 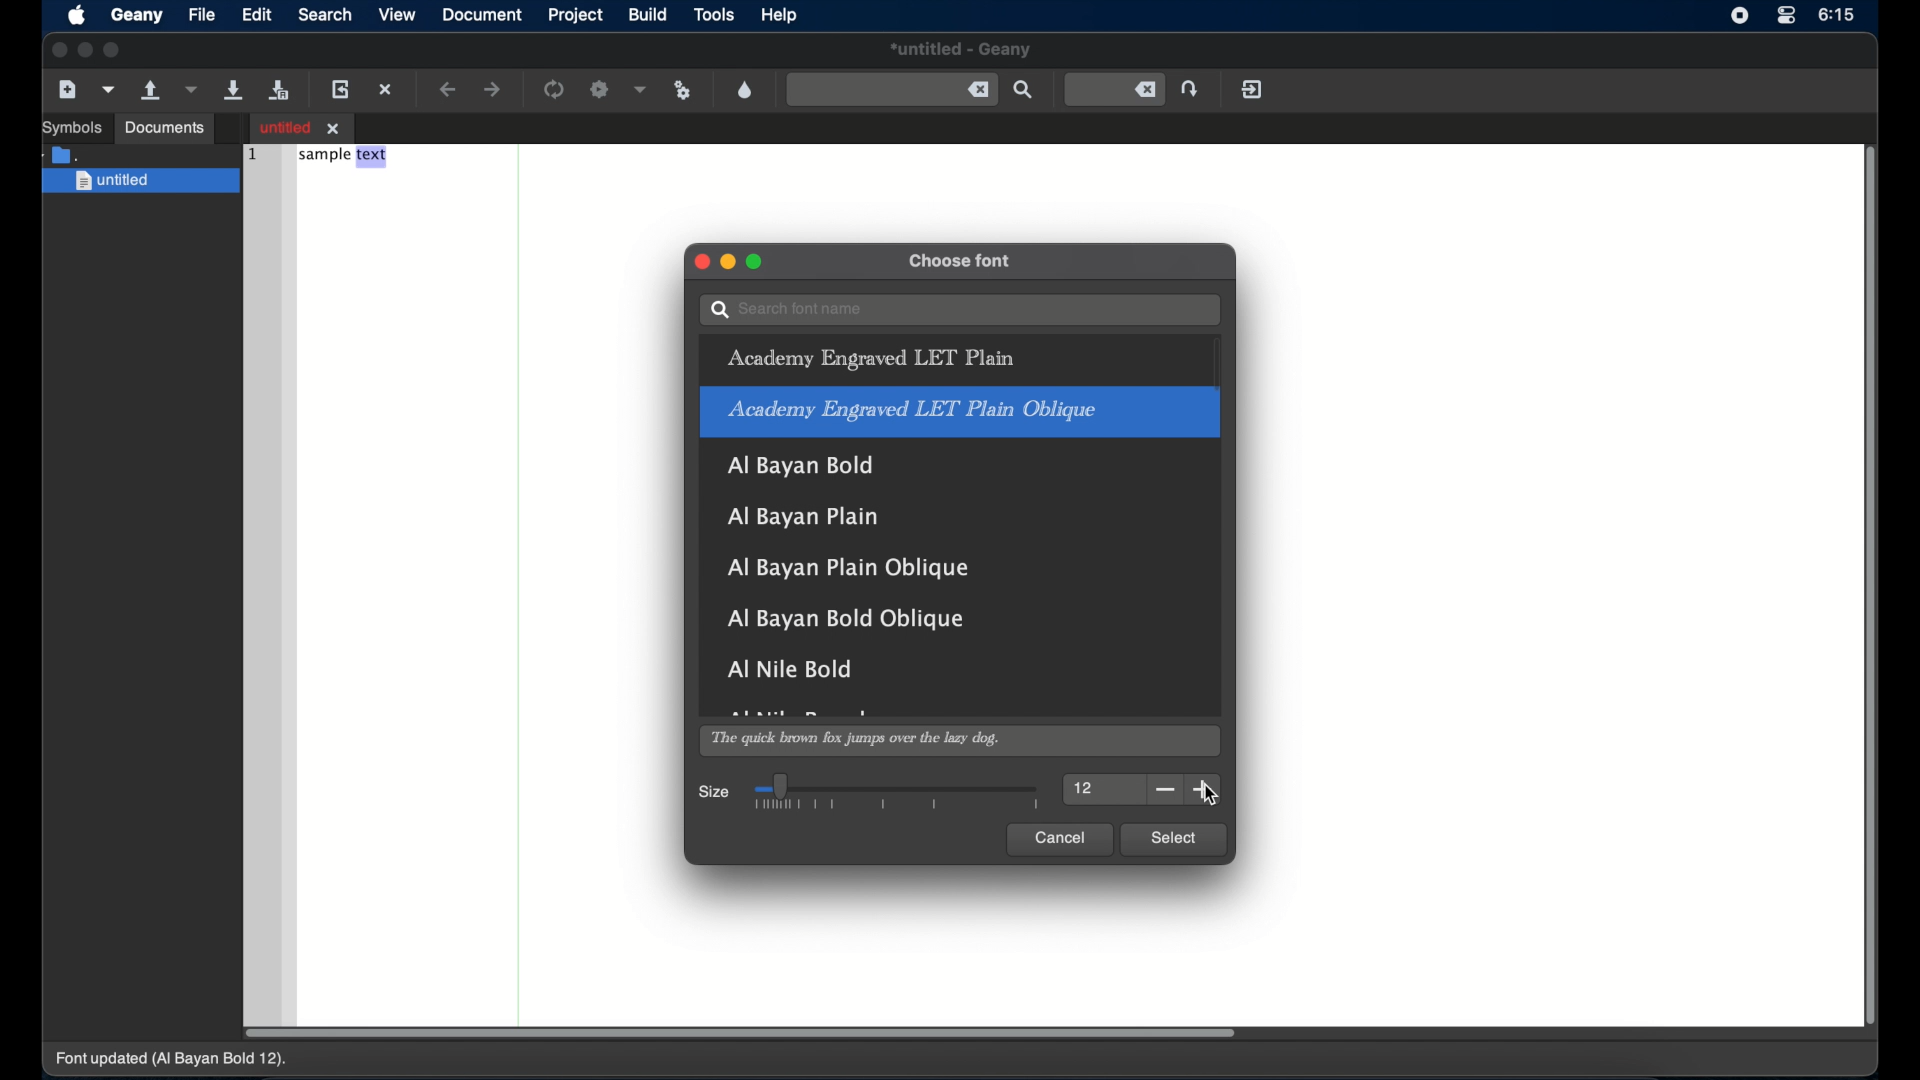 I want to click on find the entered text in the current file, so click(x=1025, y=90).